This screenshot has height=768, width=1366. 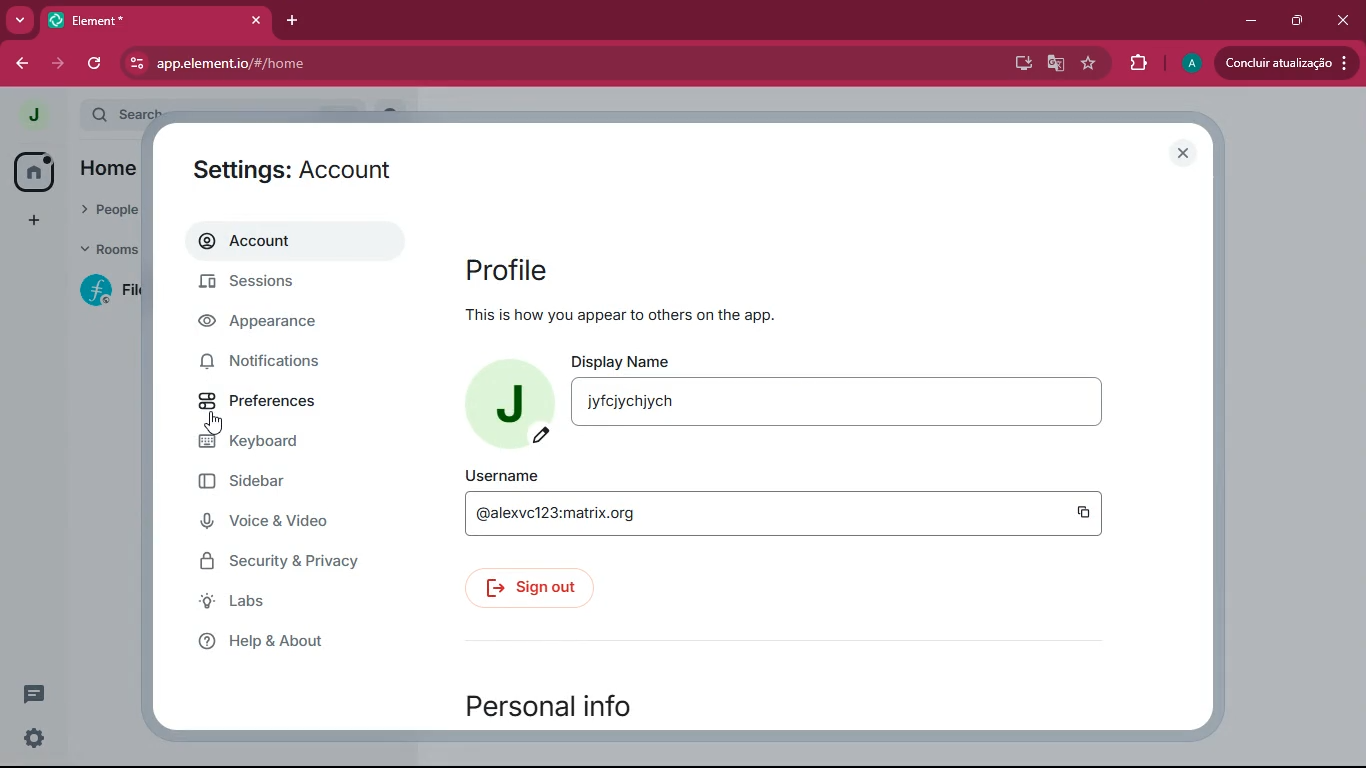 What do you see at coordinates (216, 422) in the screenshot?
I see `cursor` at bounding box center [216, 422].